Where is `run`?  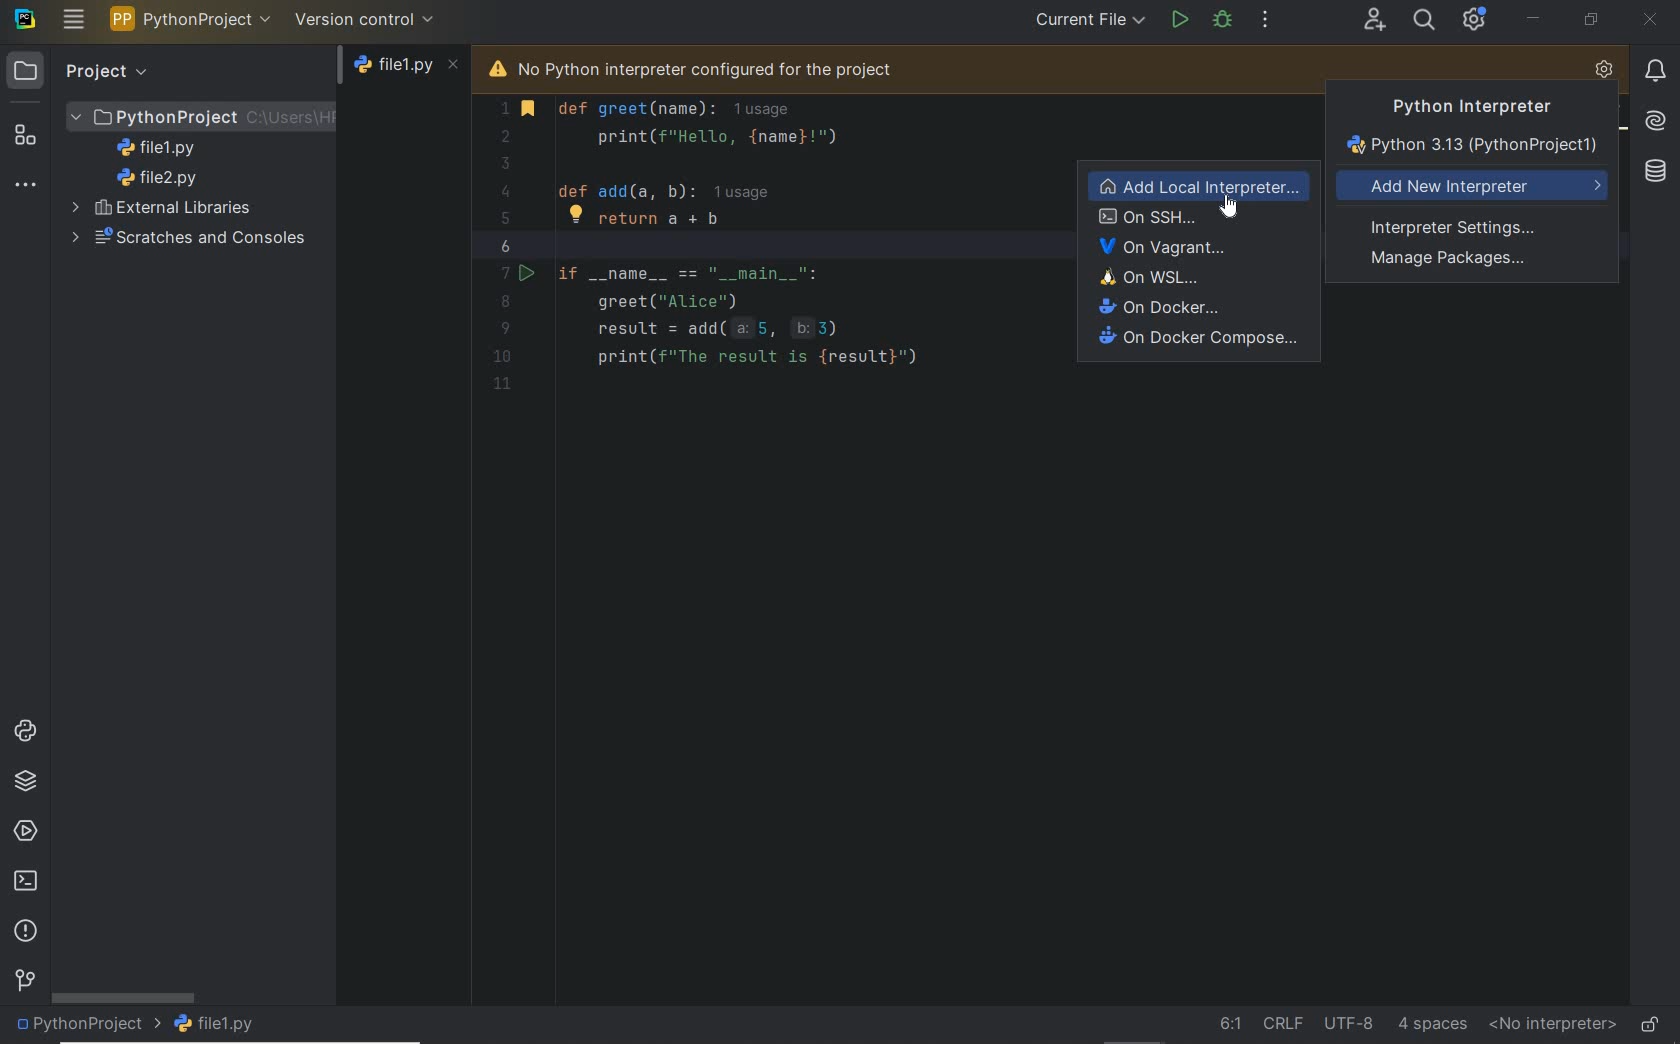 run is located at coordinates (1178, 18).